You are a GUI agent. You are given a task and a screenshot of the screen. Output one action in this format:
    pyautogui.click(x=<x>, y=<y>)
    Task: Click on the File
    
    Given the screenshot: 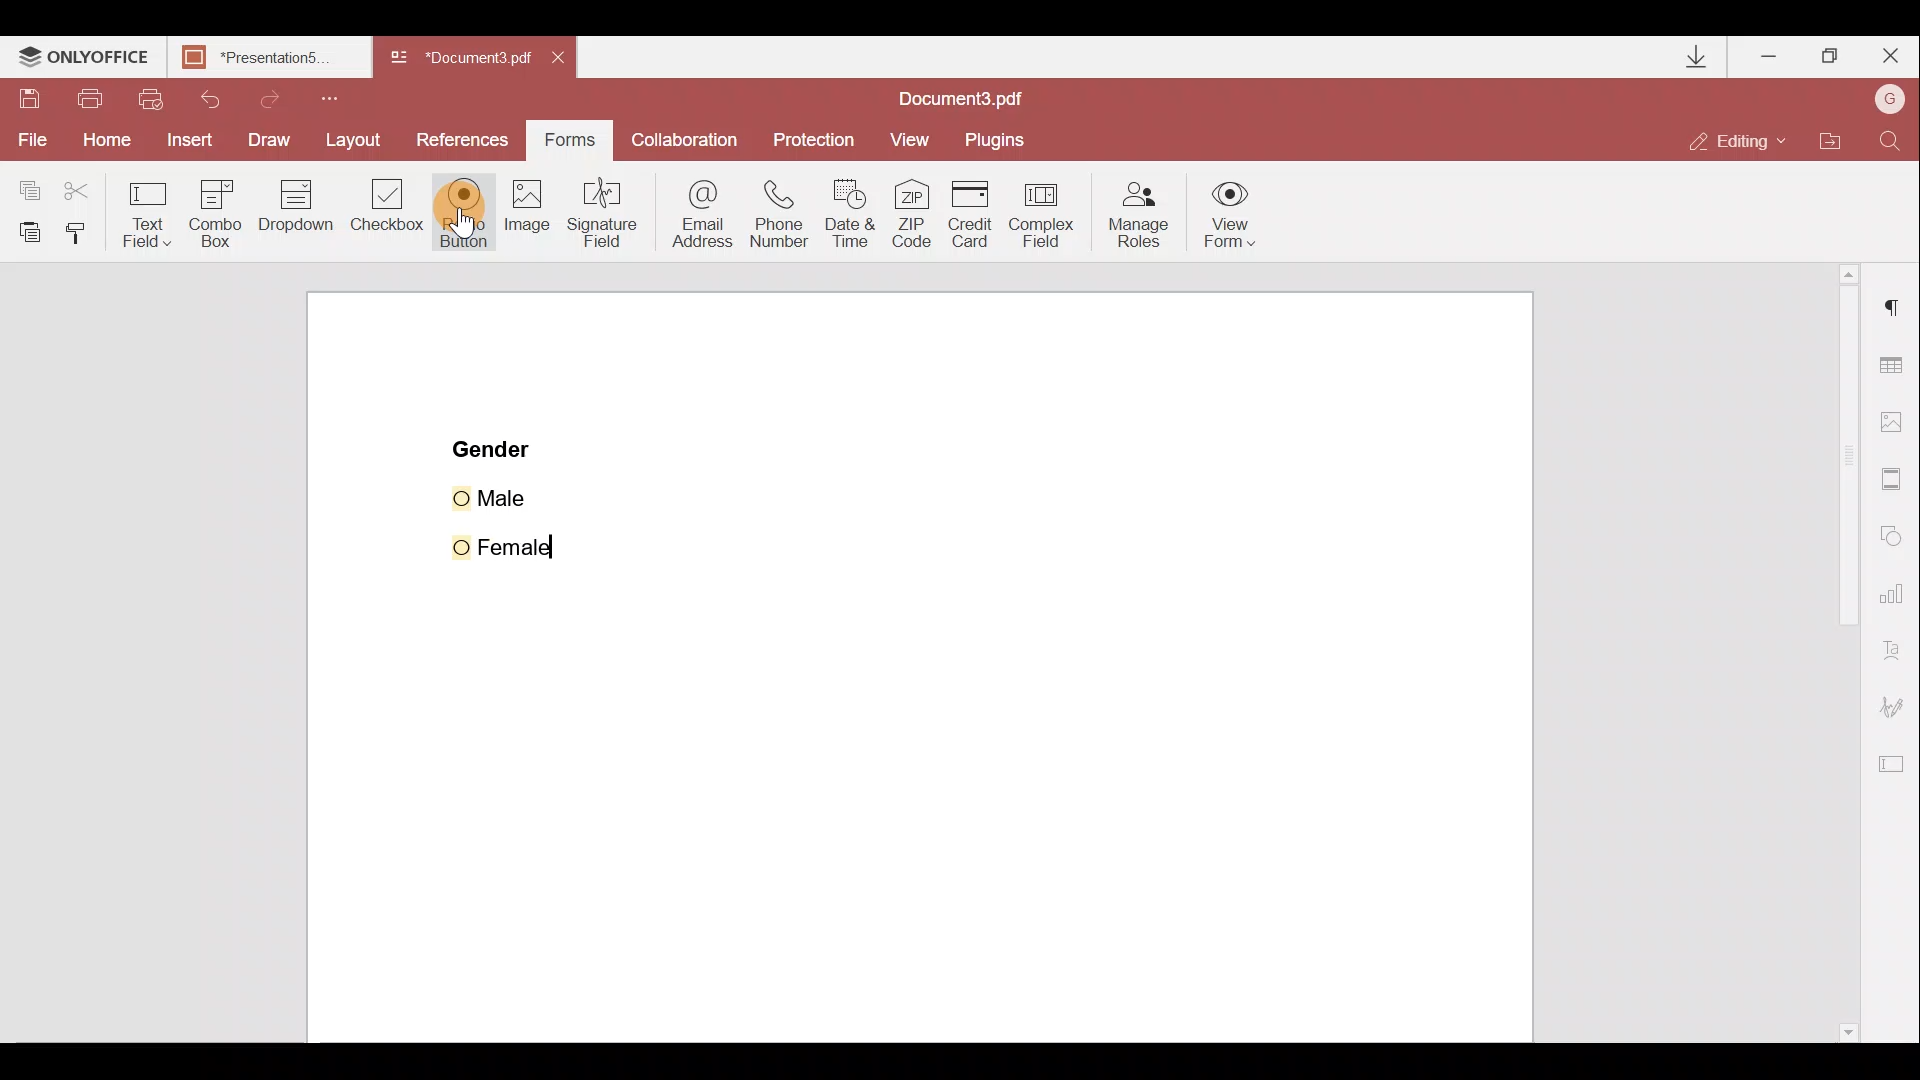 What is the action you would take?
    pyautogui.click(x=28, y=141)
    